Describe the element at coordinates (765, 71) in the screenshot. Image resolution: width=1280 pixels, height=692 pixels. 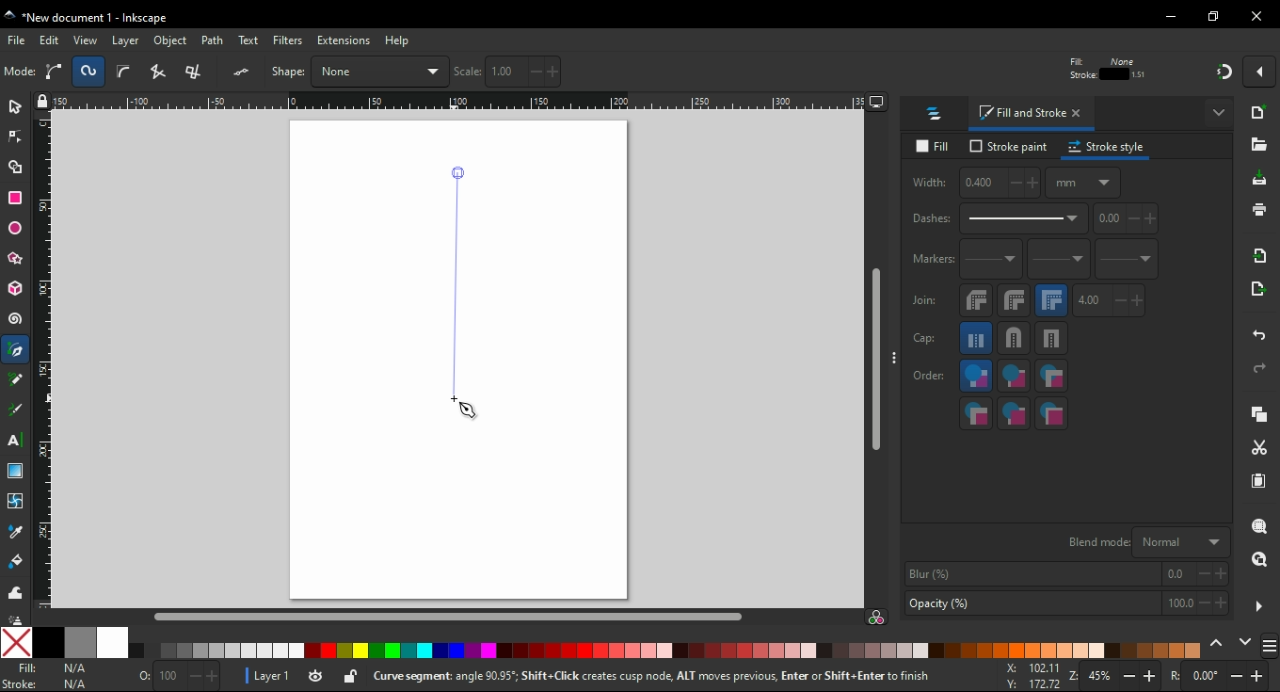
I see `width` at that location.